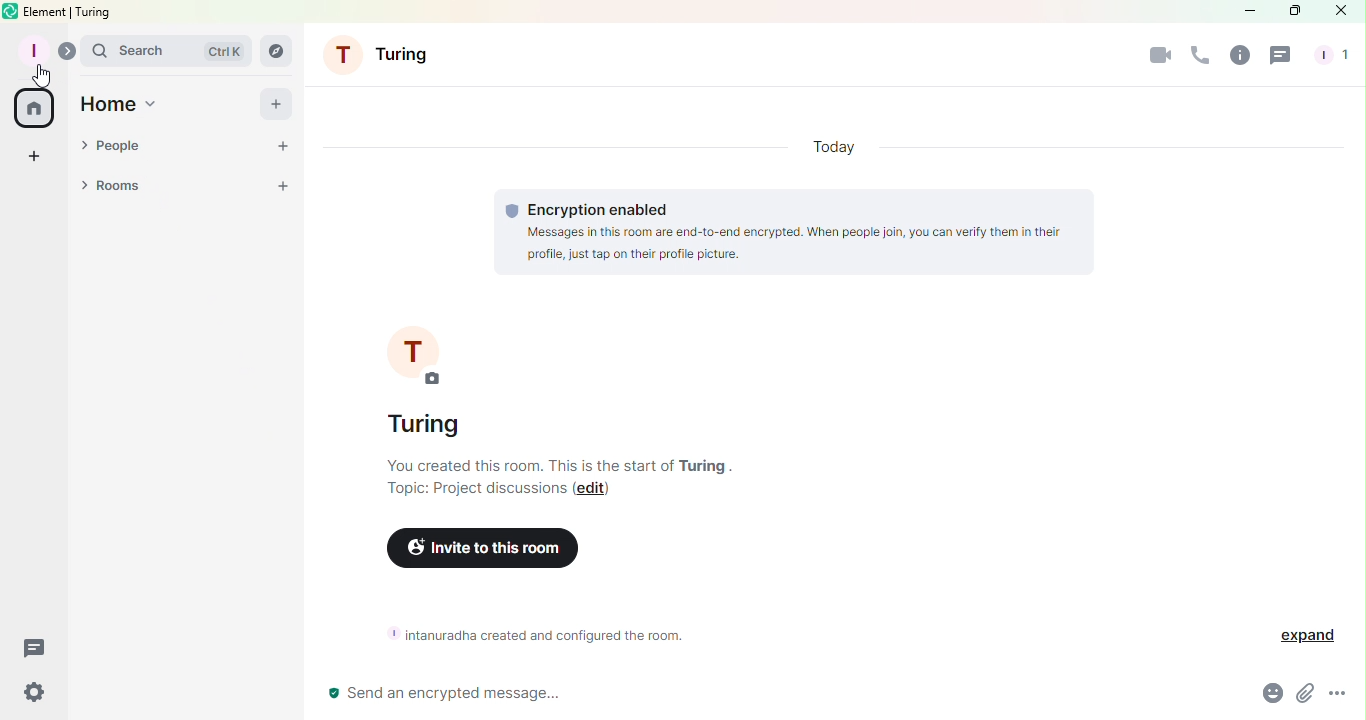  Describe the element at coordinates (1154, 57) in the screenshot. I see `Video call` at that location.